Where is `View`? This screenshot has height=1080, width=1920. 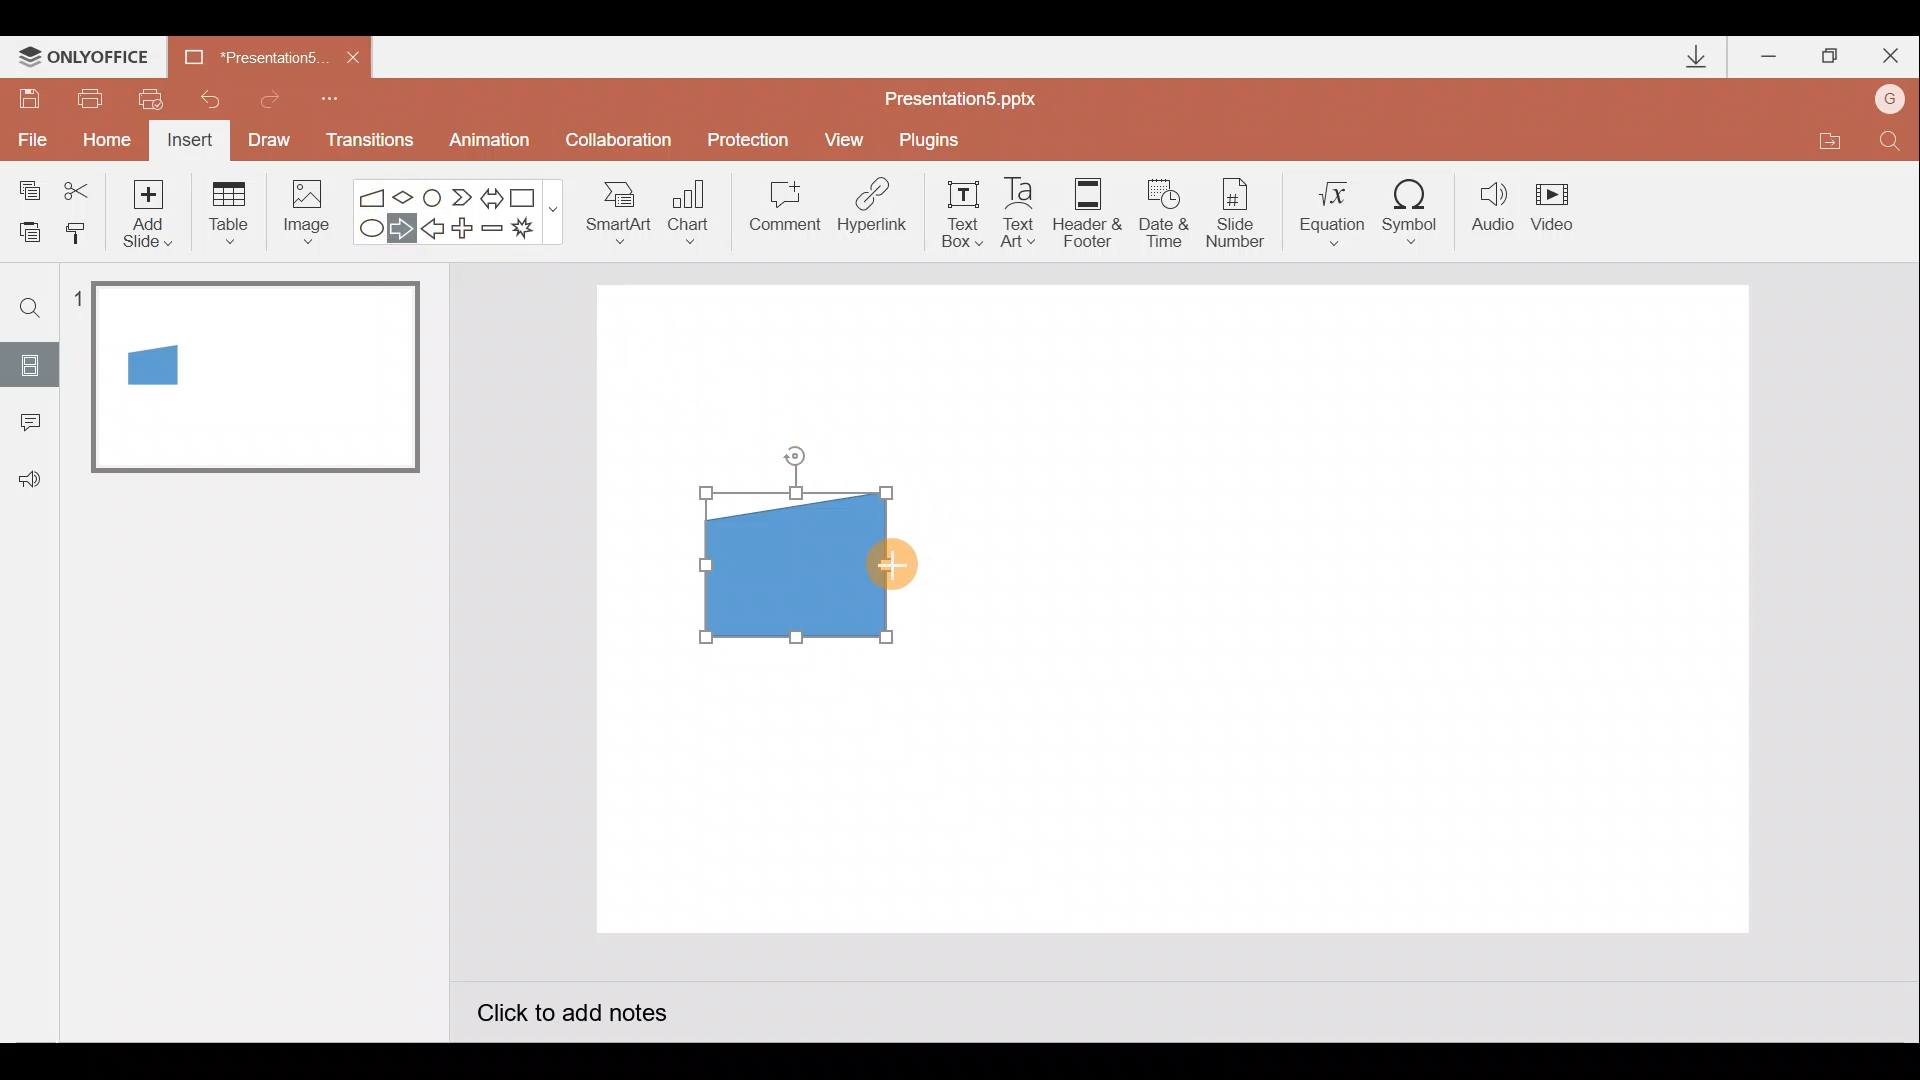
View is located at coordinates (847, 138).